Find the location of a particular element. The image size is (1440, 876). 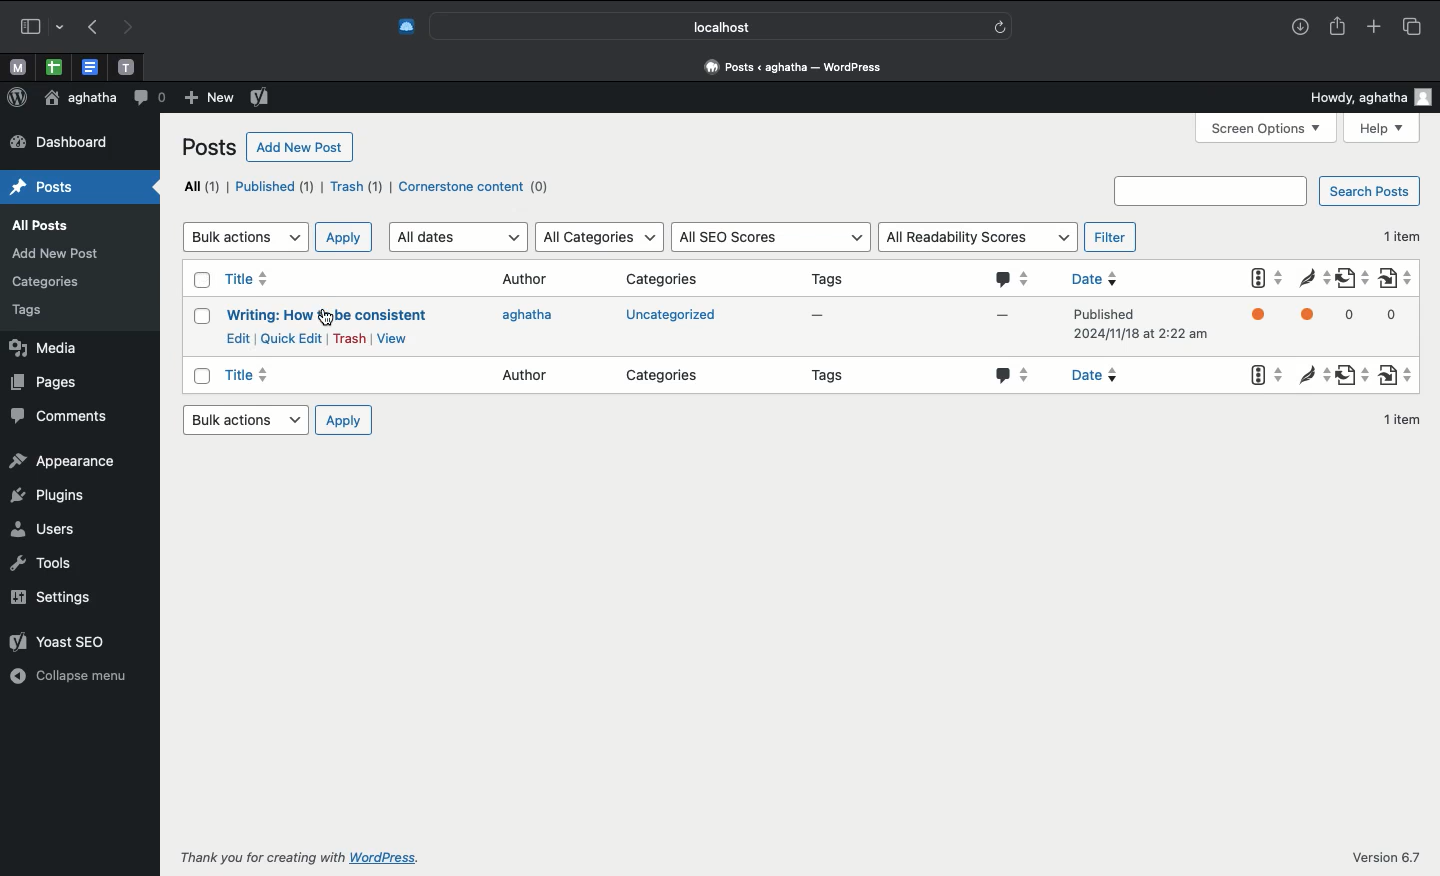

Add new tab is located at coordinates (1372, 26).